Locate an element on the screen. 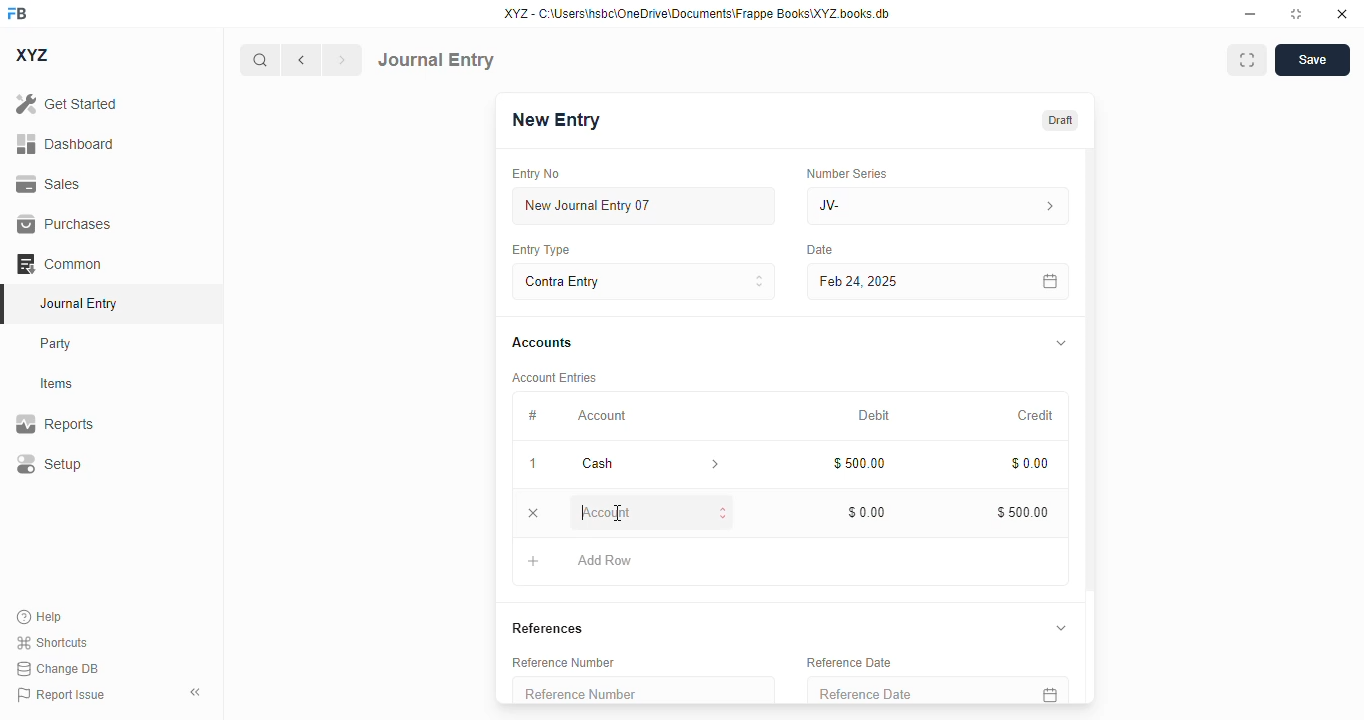 The image size is (1364, 720). report issue is located at coordinates (61, 694).